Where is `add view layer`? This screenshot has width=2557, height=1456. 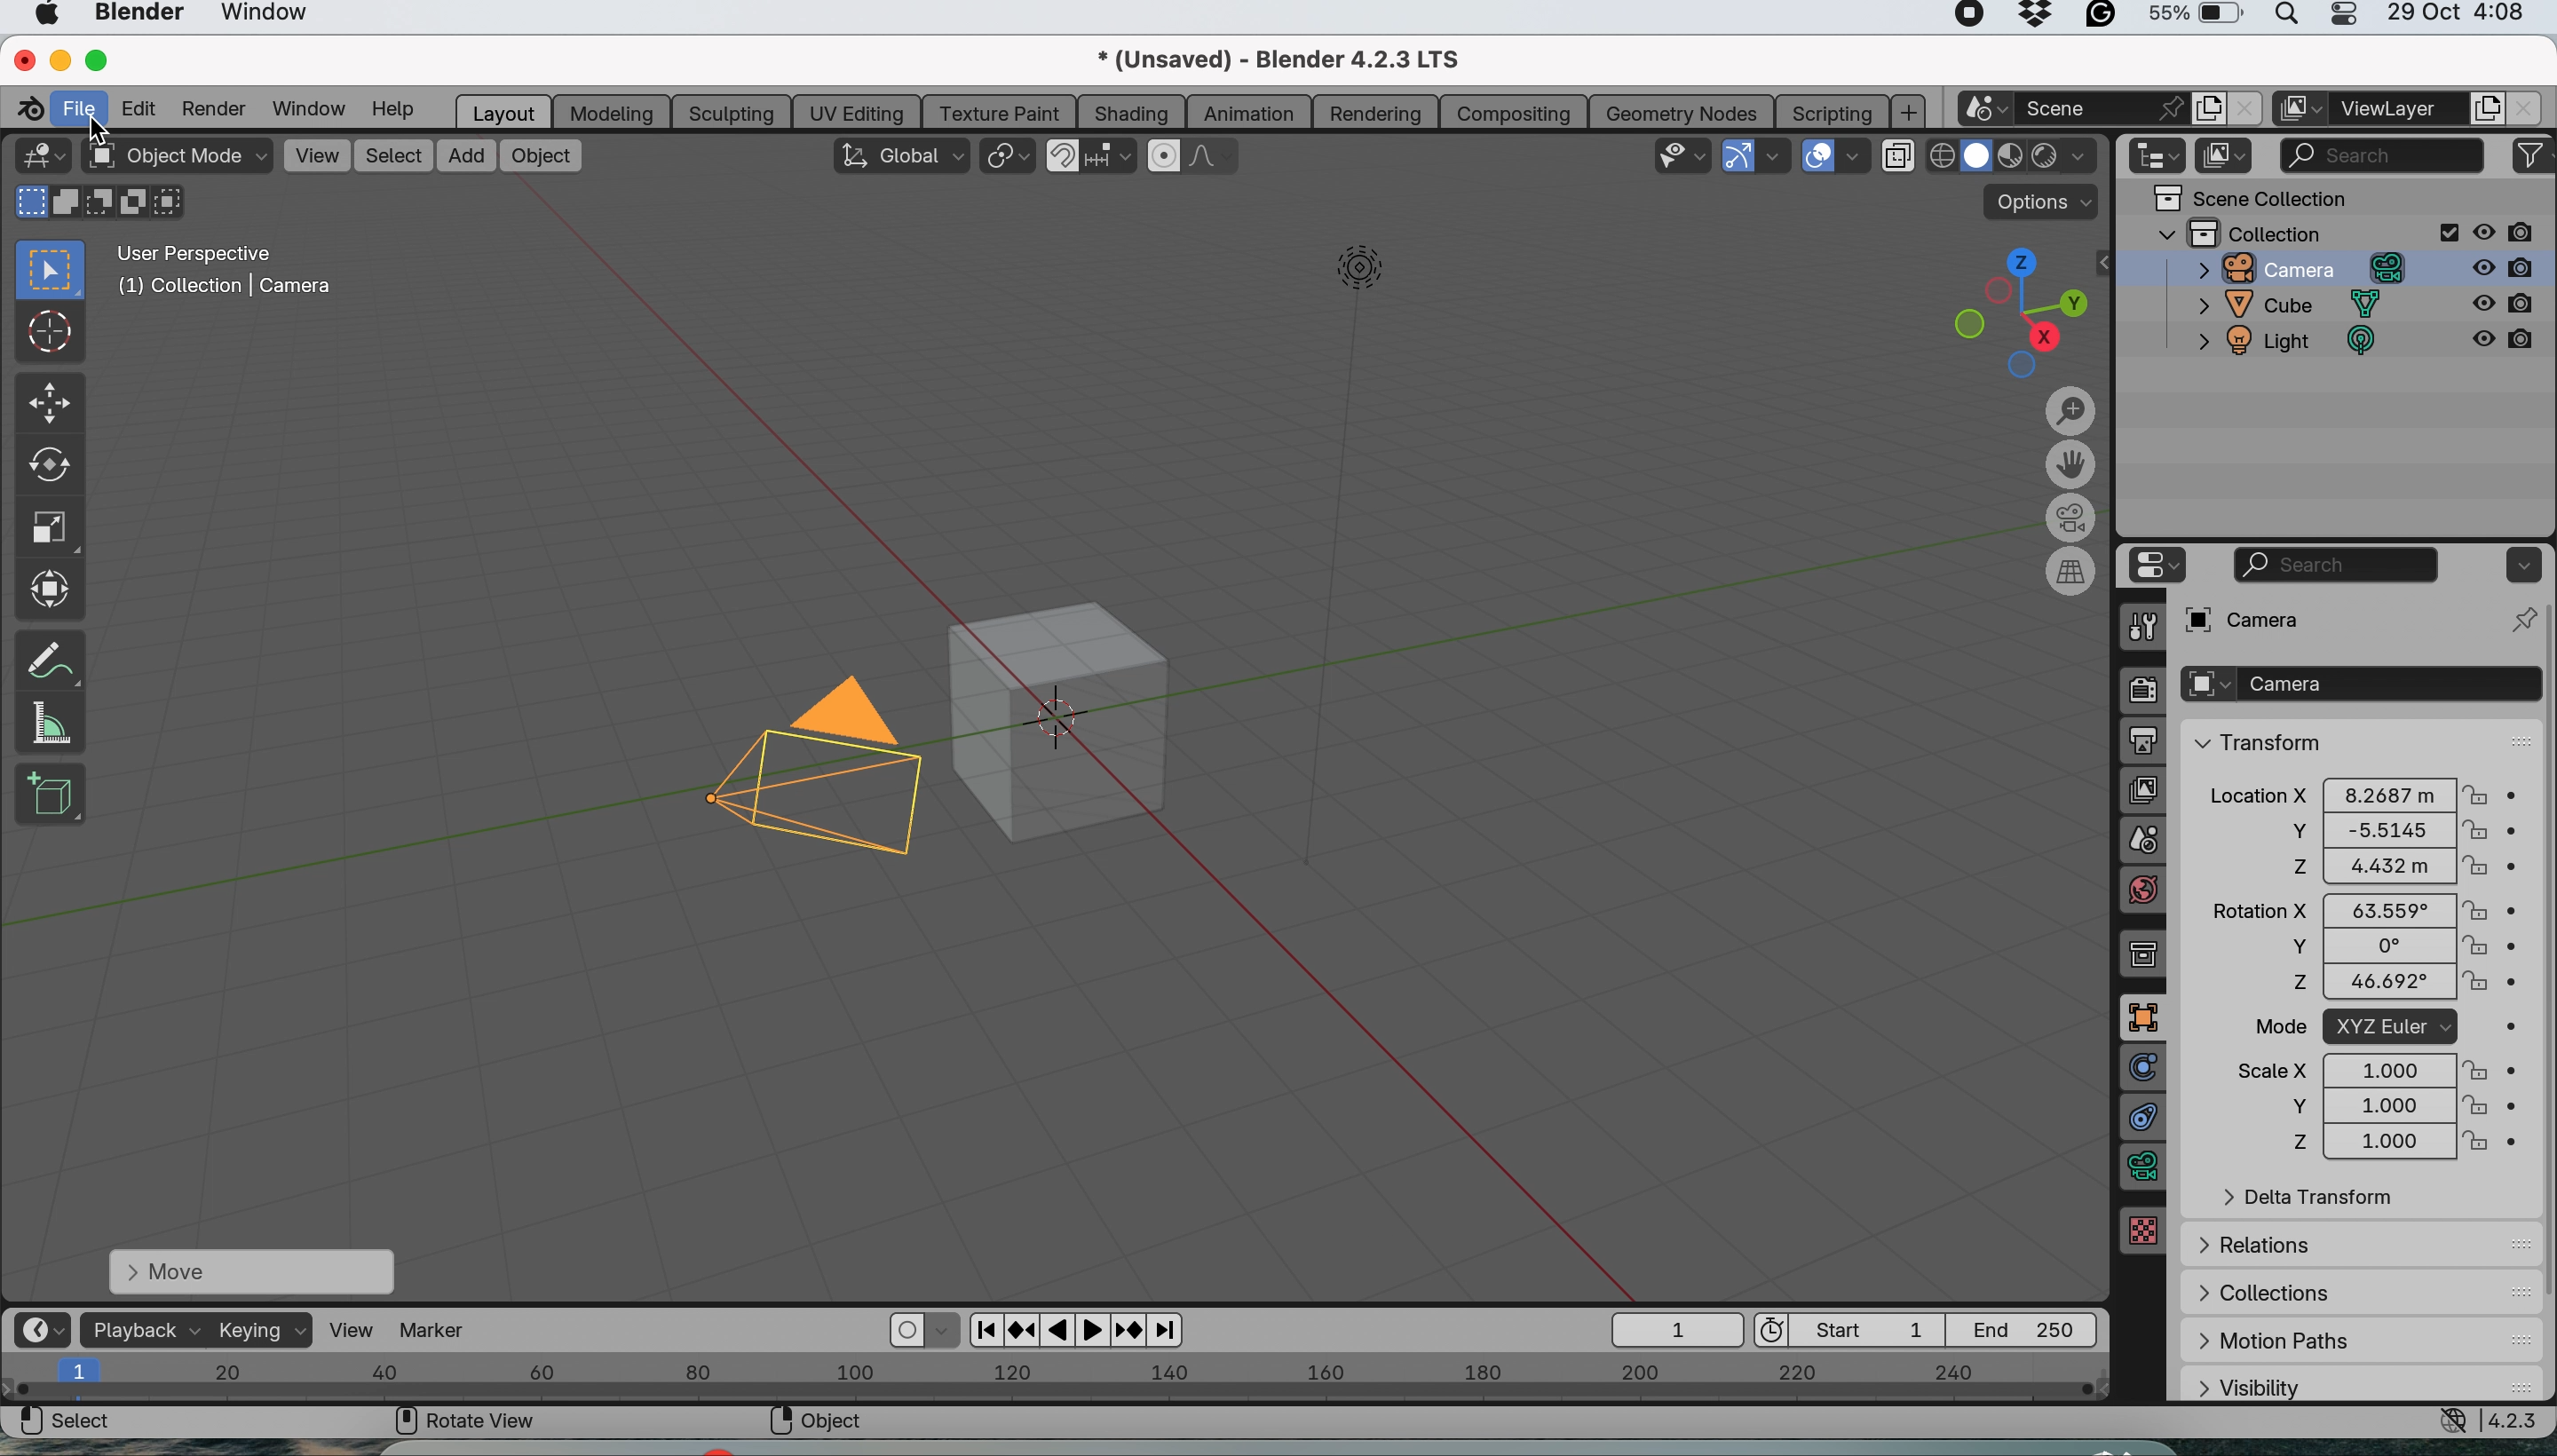 add view layer is located at coordinates (2483, 111).